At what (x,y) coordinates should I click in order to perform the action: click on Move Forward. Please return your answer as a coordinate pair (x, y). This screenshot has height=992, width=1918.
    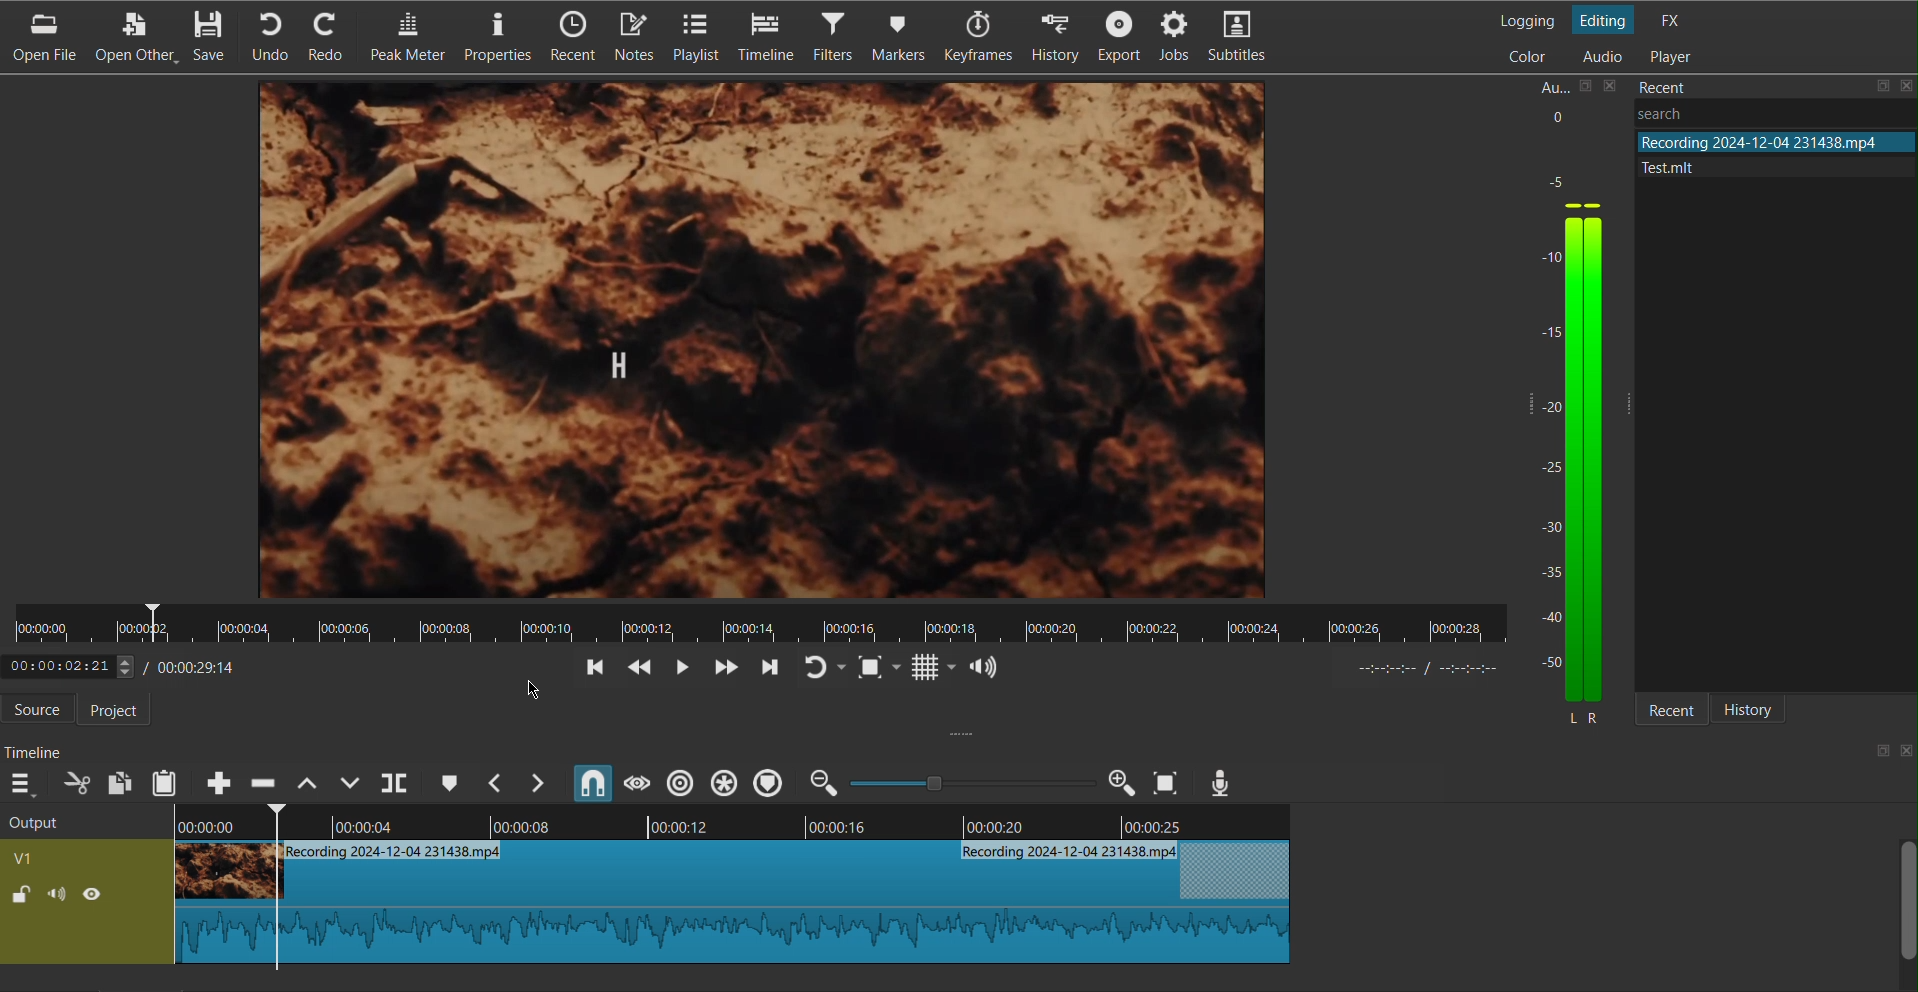
    Looking at the image, I should click on (766, 669).